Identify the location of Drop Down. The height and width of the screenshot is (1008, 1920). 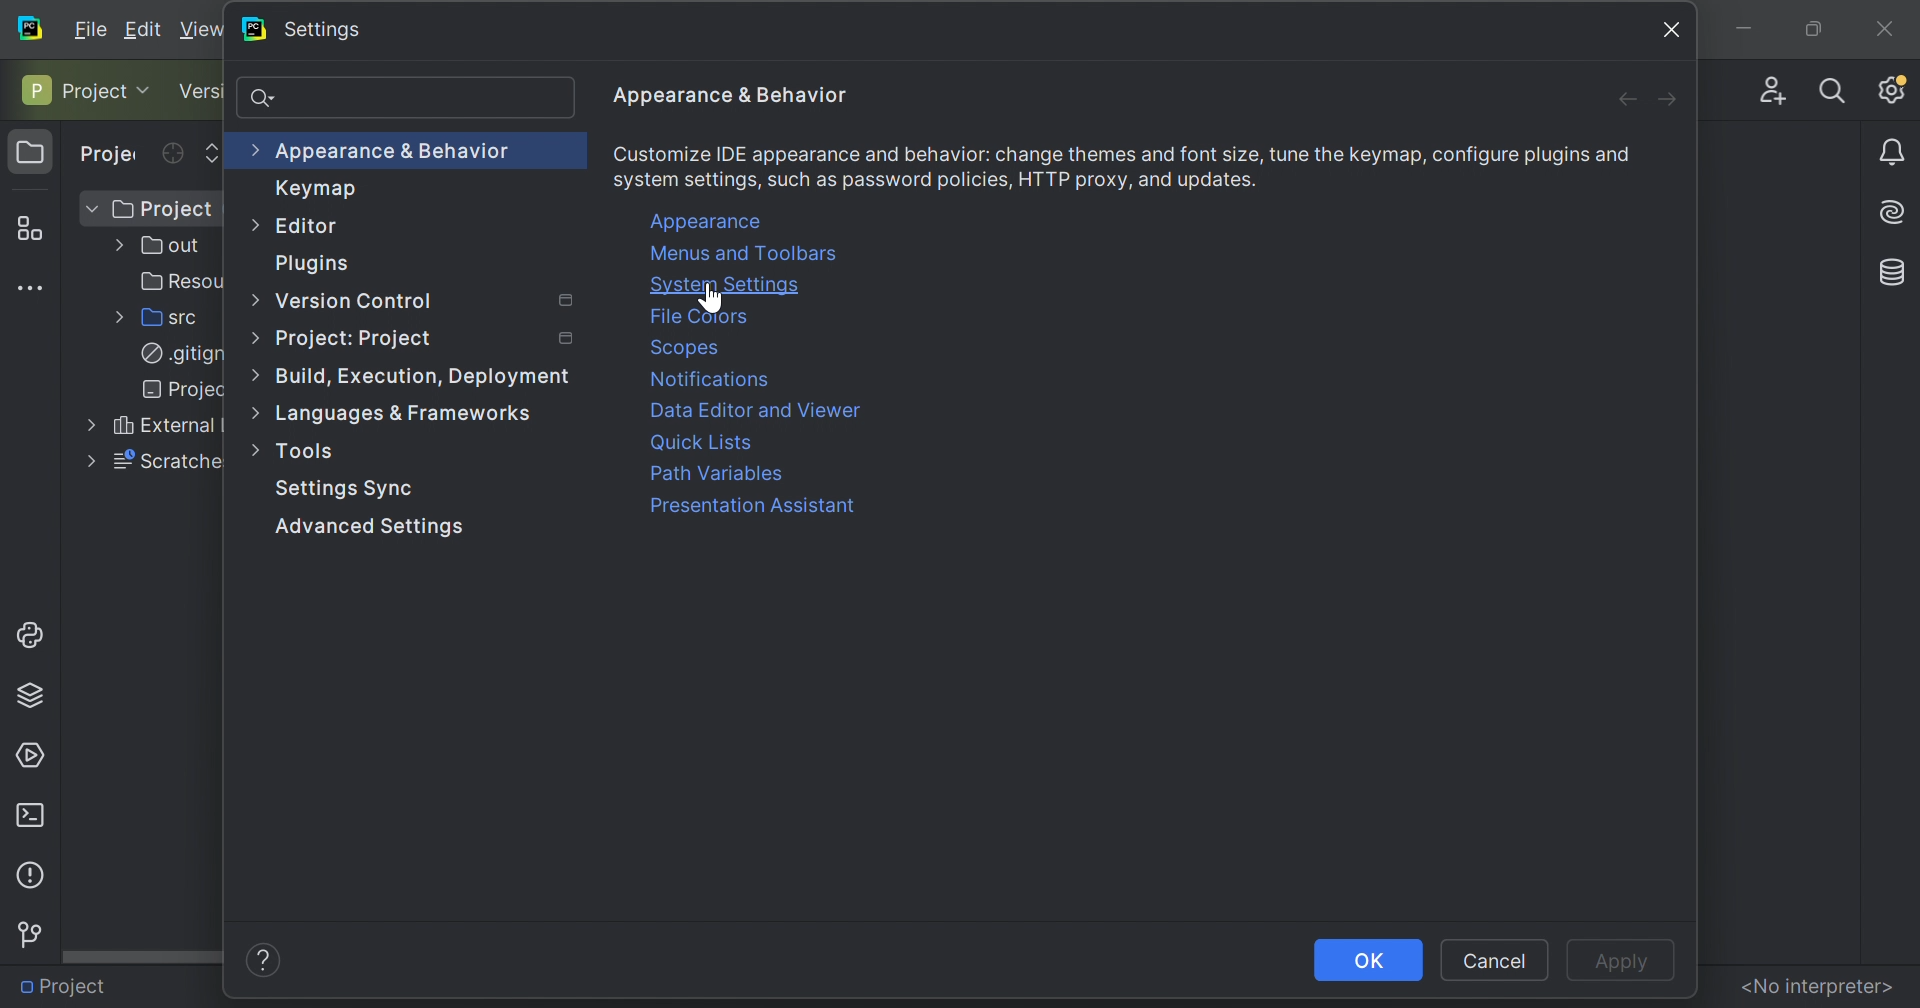
(90, 209).